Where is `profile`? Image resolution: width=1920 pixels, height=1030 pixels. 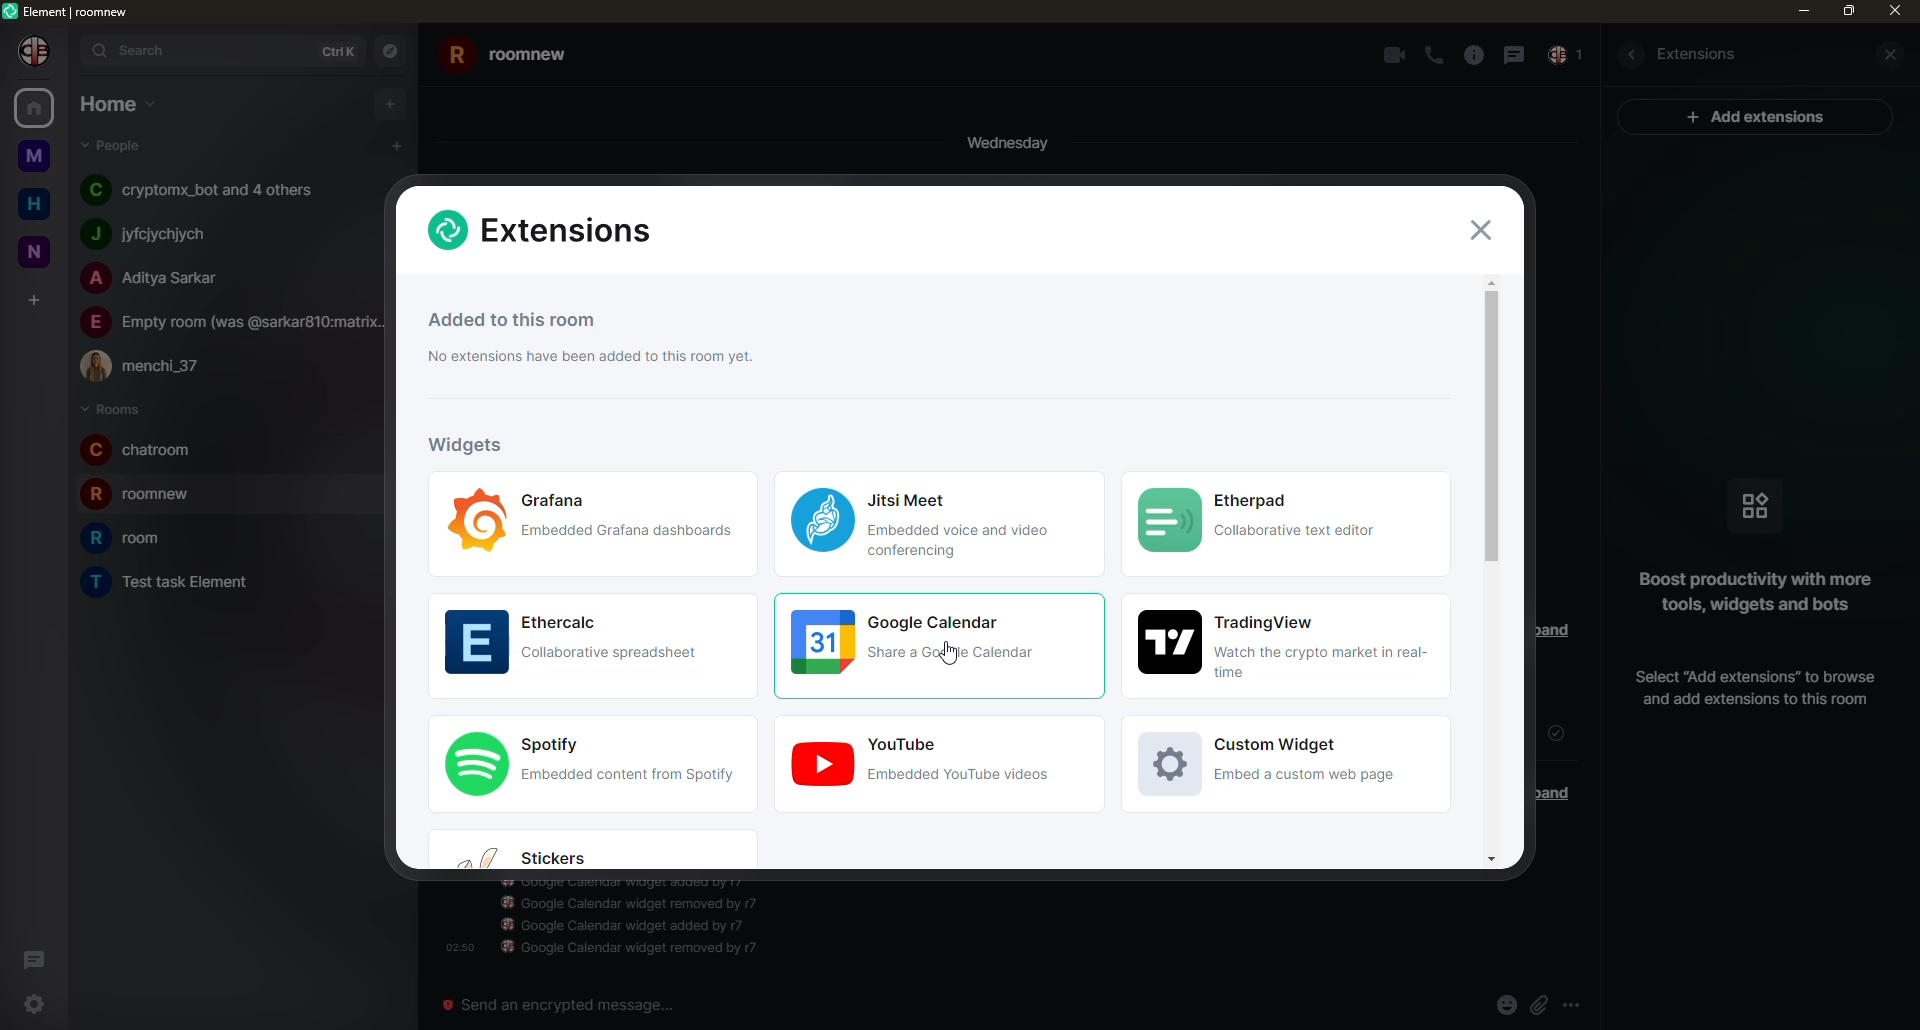 profile is located at coordinates (36, 52).